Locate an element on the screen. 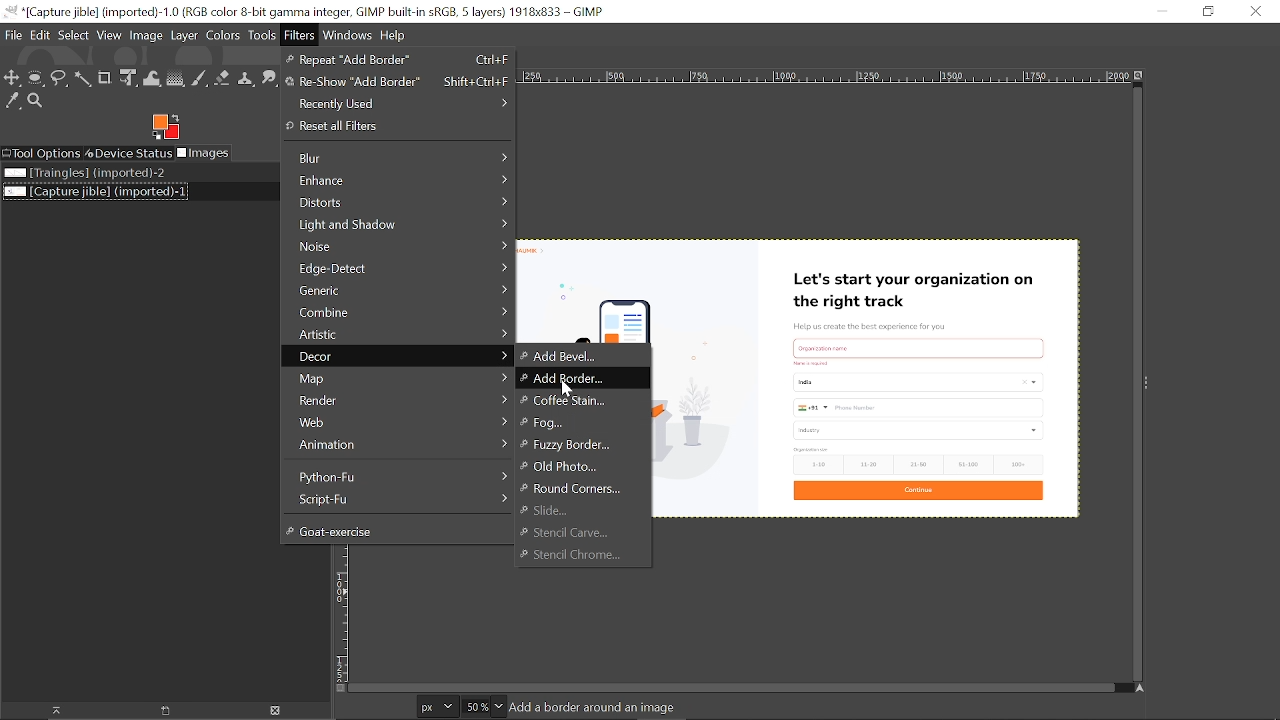 Image resolution: width=1280 pixels, height=720 pixels. industry is located at coordinates (915, 430).